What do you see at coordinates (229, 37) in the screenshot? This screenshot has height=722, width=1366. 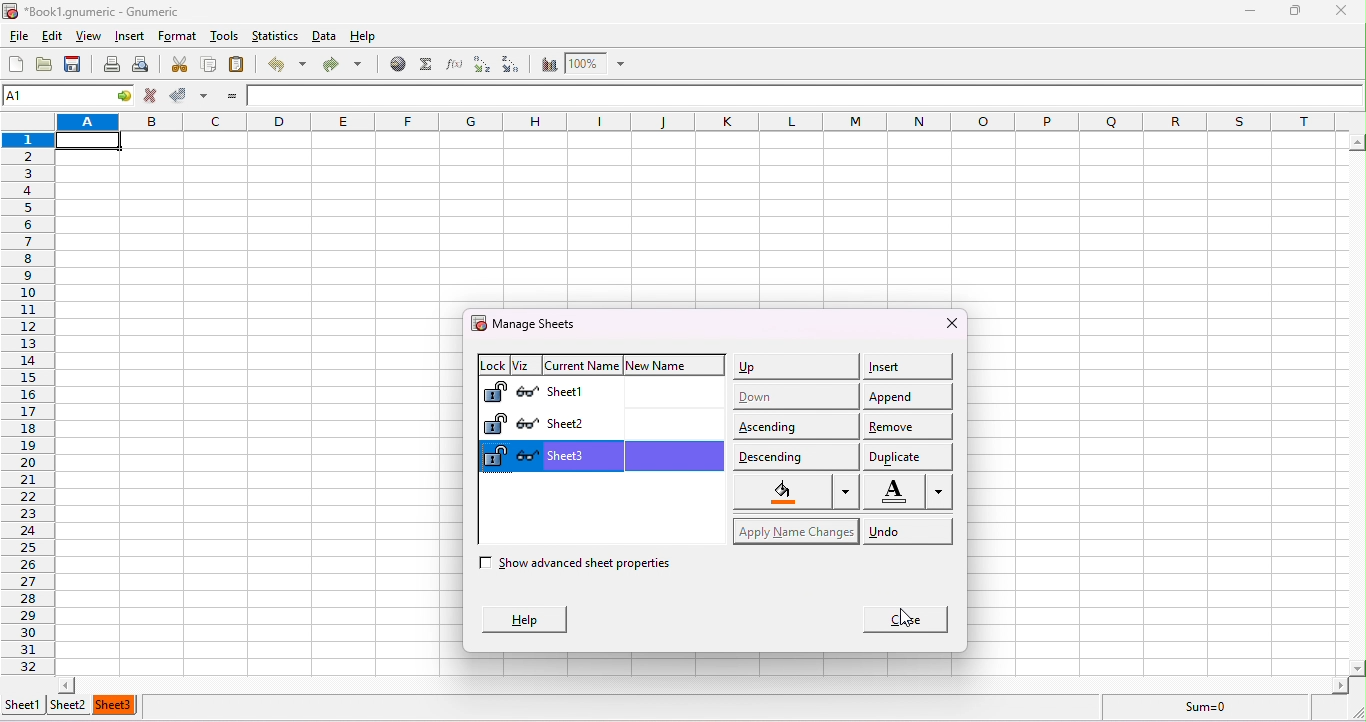 I see `tools` at bounding box center [229, 37].